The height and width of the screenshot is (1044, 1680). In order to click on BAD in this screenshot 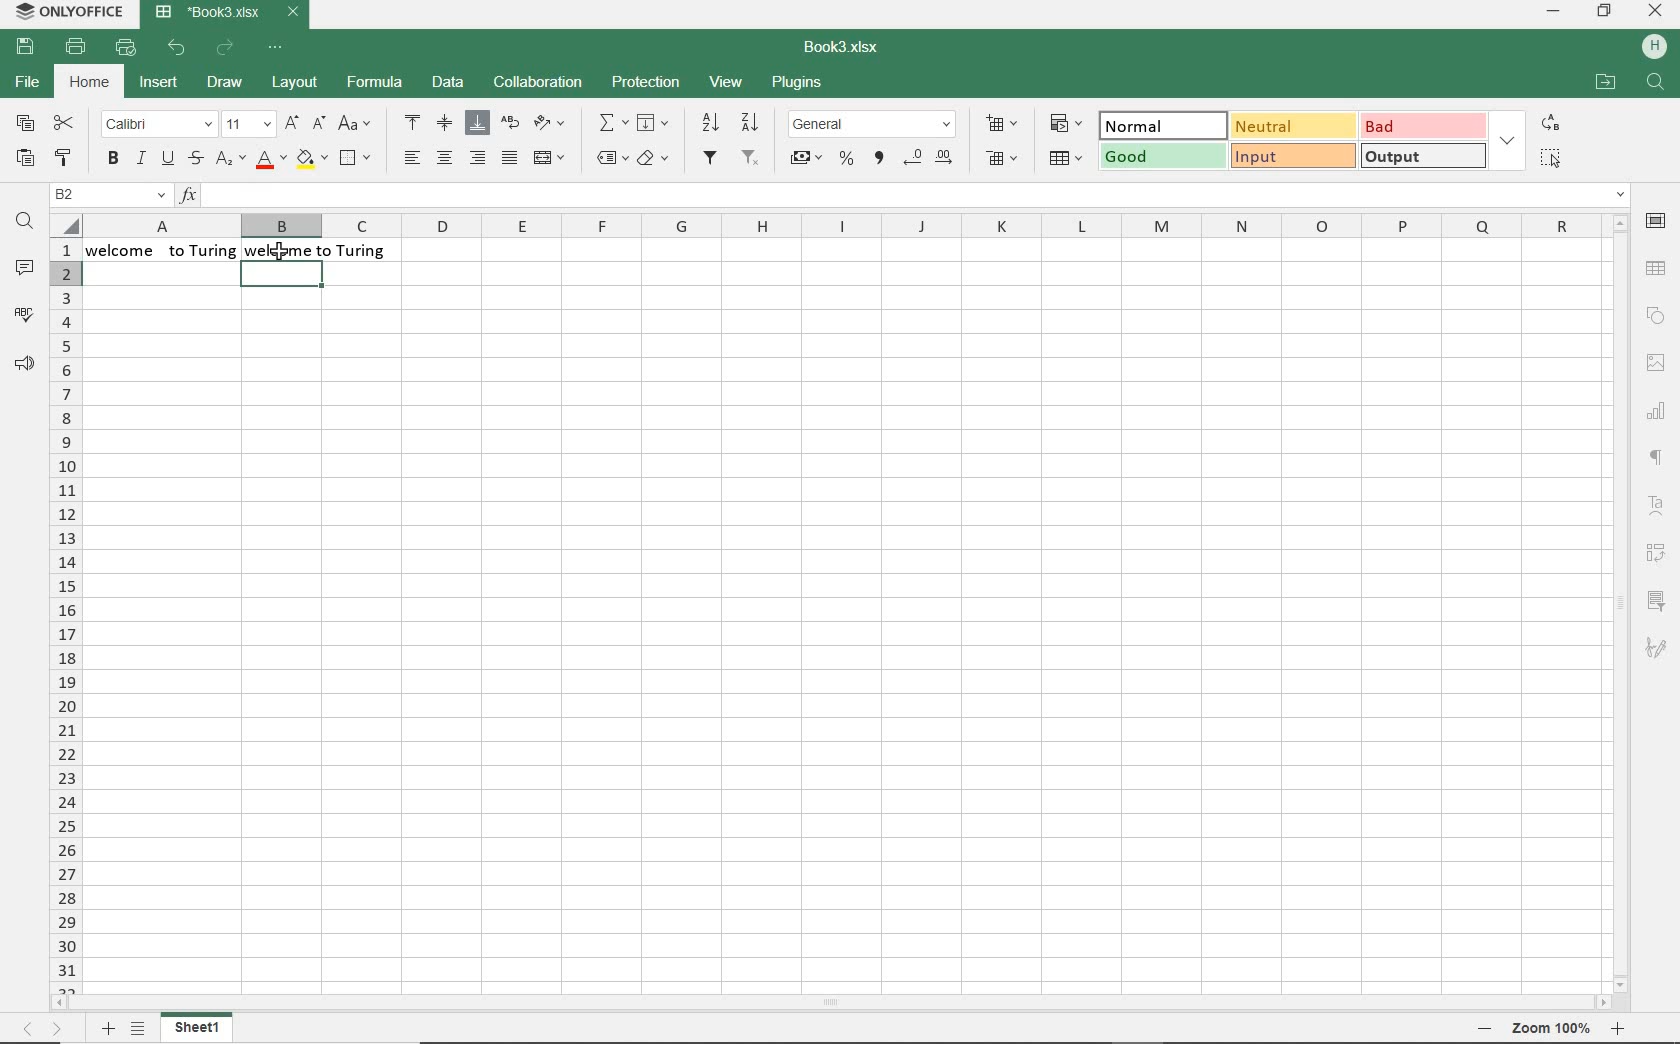, I will do `click(1419, 126)`.